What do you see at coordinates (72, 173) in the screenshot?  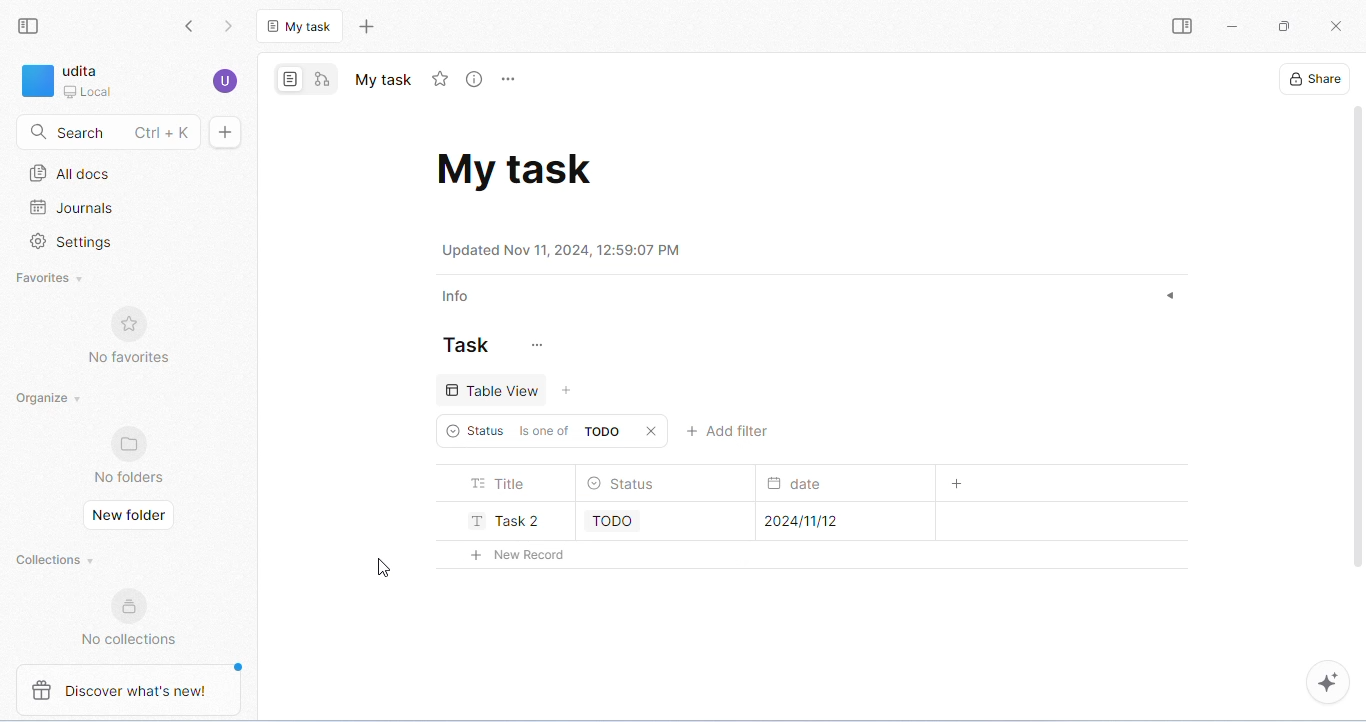 I see `all docs` at bounding box center [72, 173].